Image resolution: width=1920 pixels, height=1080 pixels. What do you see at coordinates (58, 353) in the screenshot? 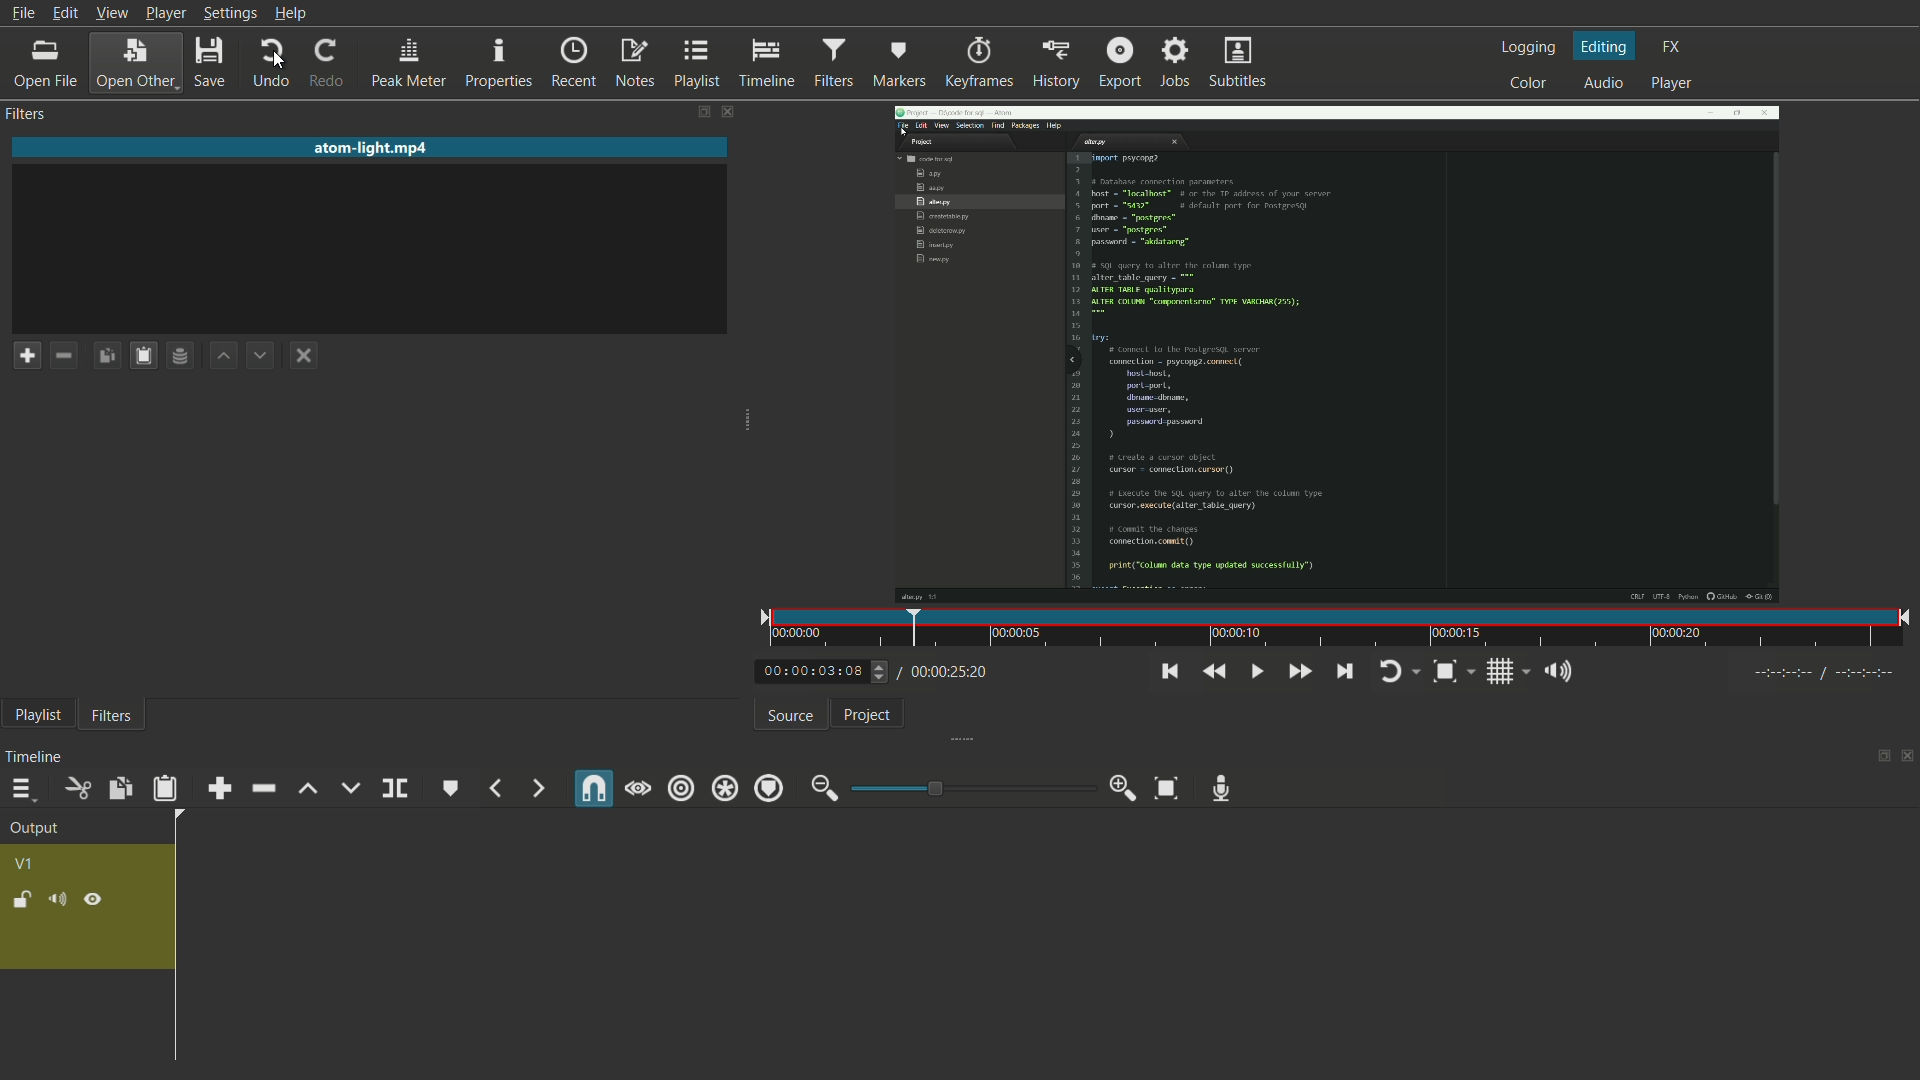
I see `minus` at bounding box center [58, 353].